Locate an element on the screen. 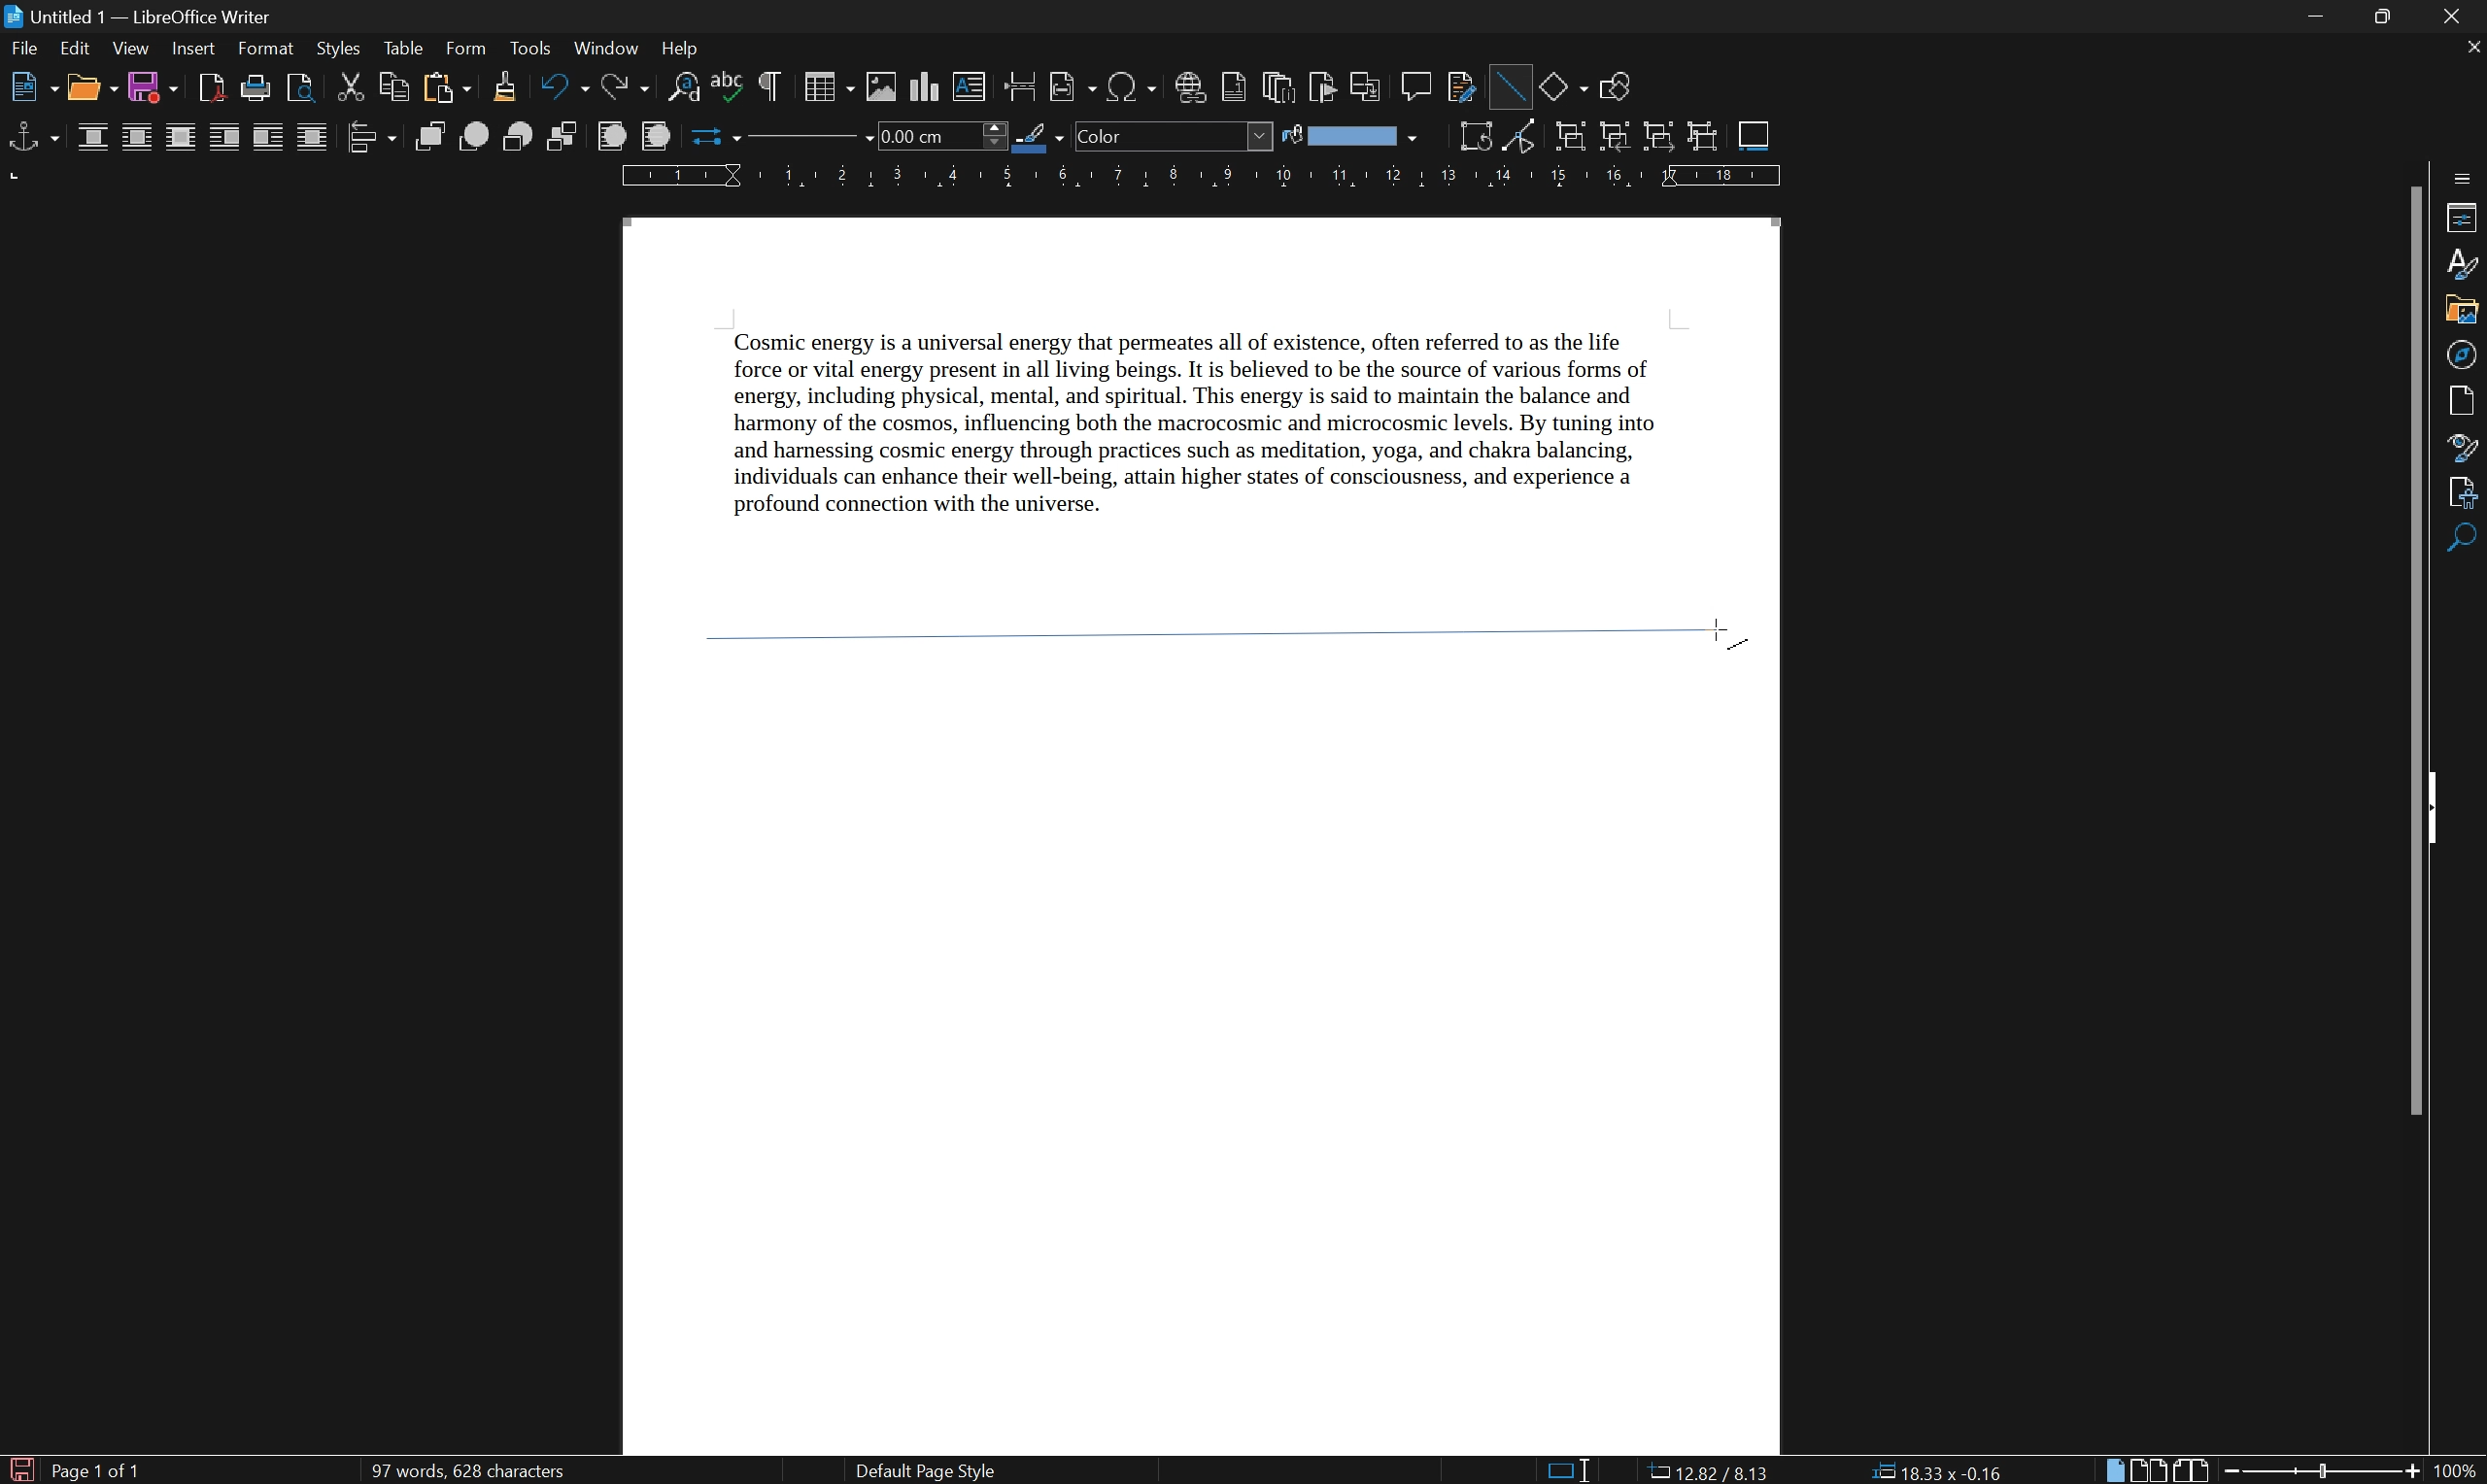 The image size is (2487, 1484). insert special characters is located at coordinates (1133, 87).